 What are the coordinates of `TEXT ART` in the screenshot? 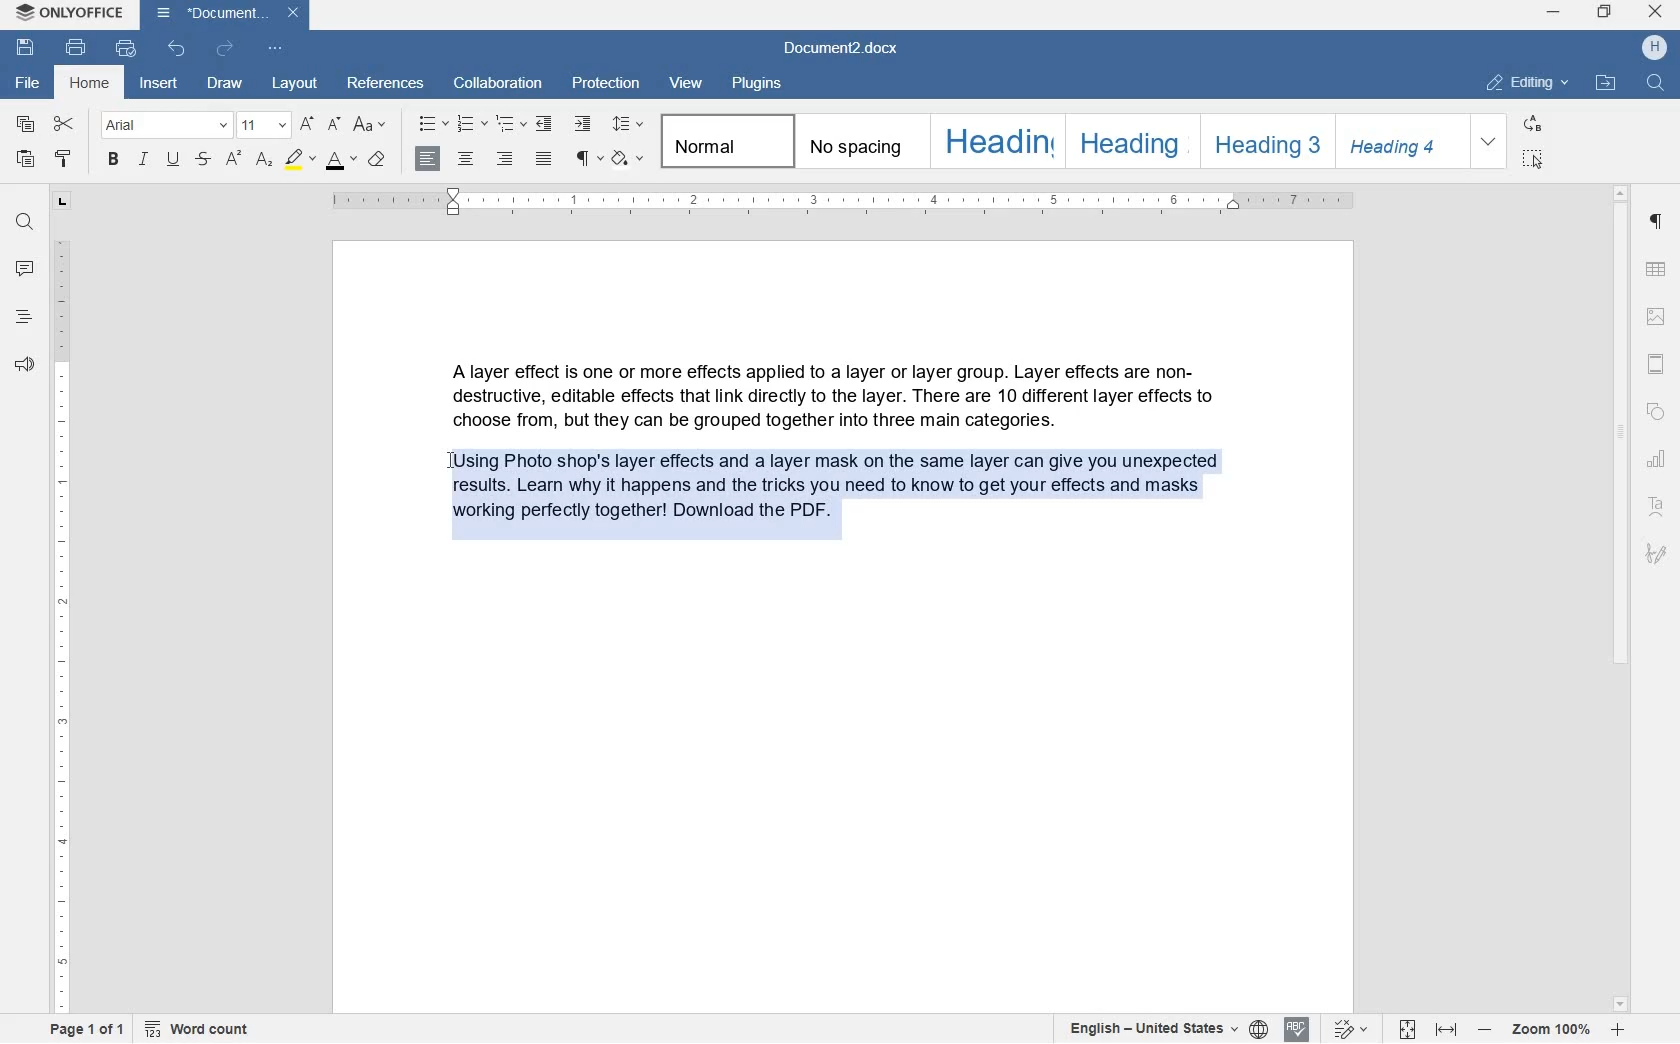 It's located at (1655, 508).